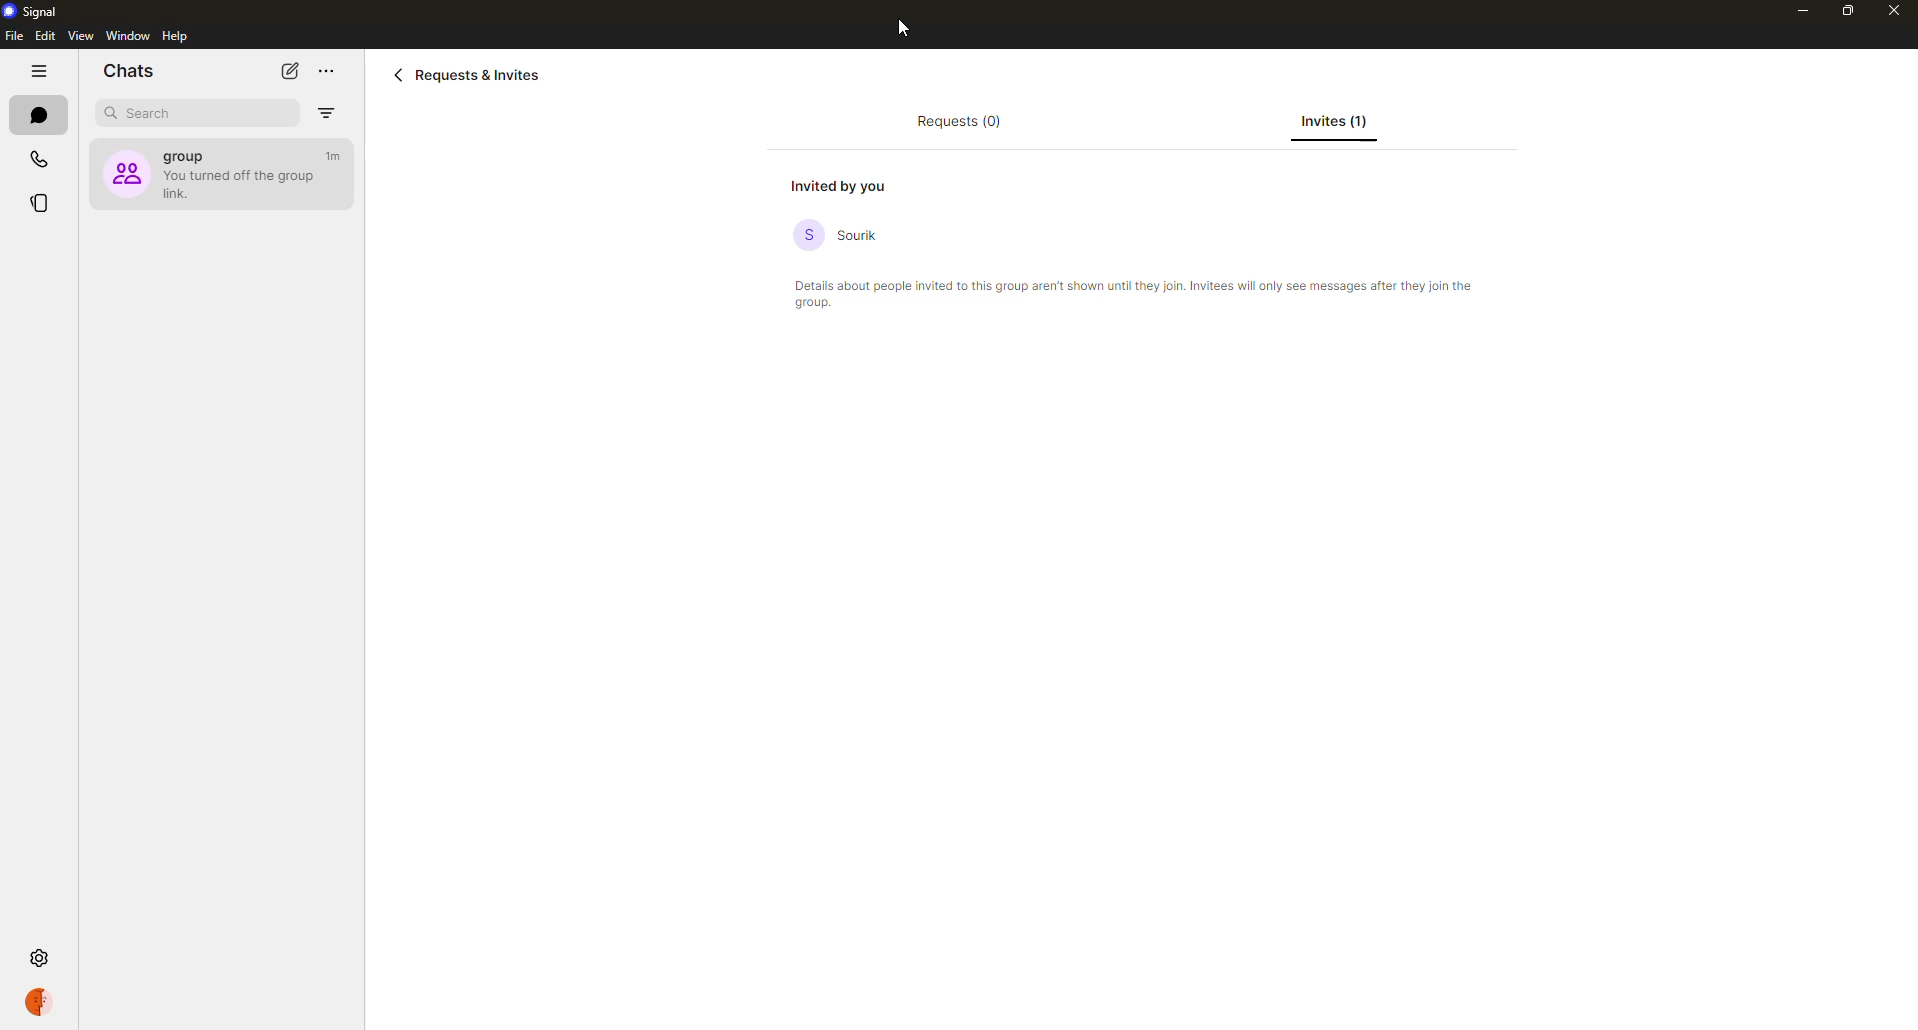 The height and width of the screenshot is (1030, 1918). What do you see at coordinates (290, 71) in the screenshot?
I see `new chat` at bounding box center [290, 71].